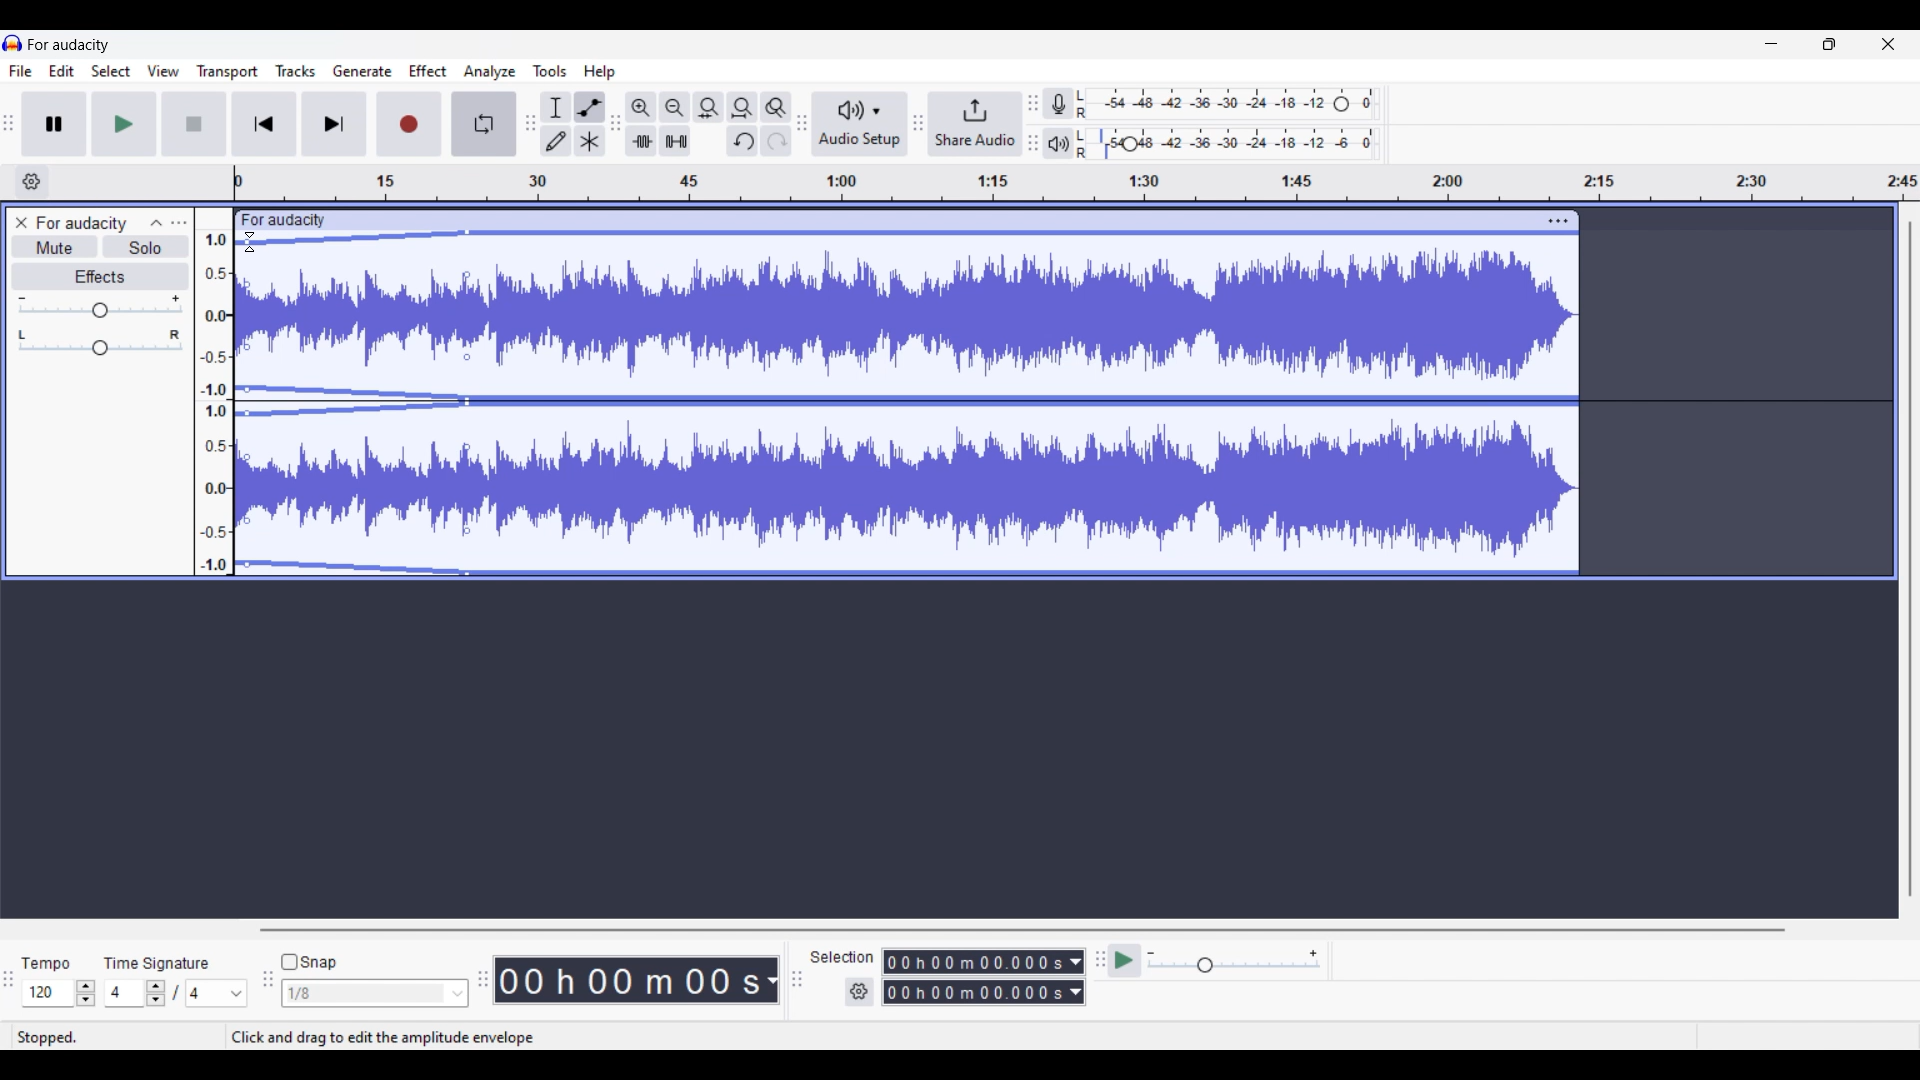  Describe the element at coordinates (904, 401) in the screenshot. I see `Track highlighted due to Envelop tool` at that location.